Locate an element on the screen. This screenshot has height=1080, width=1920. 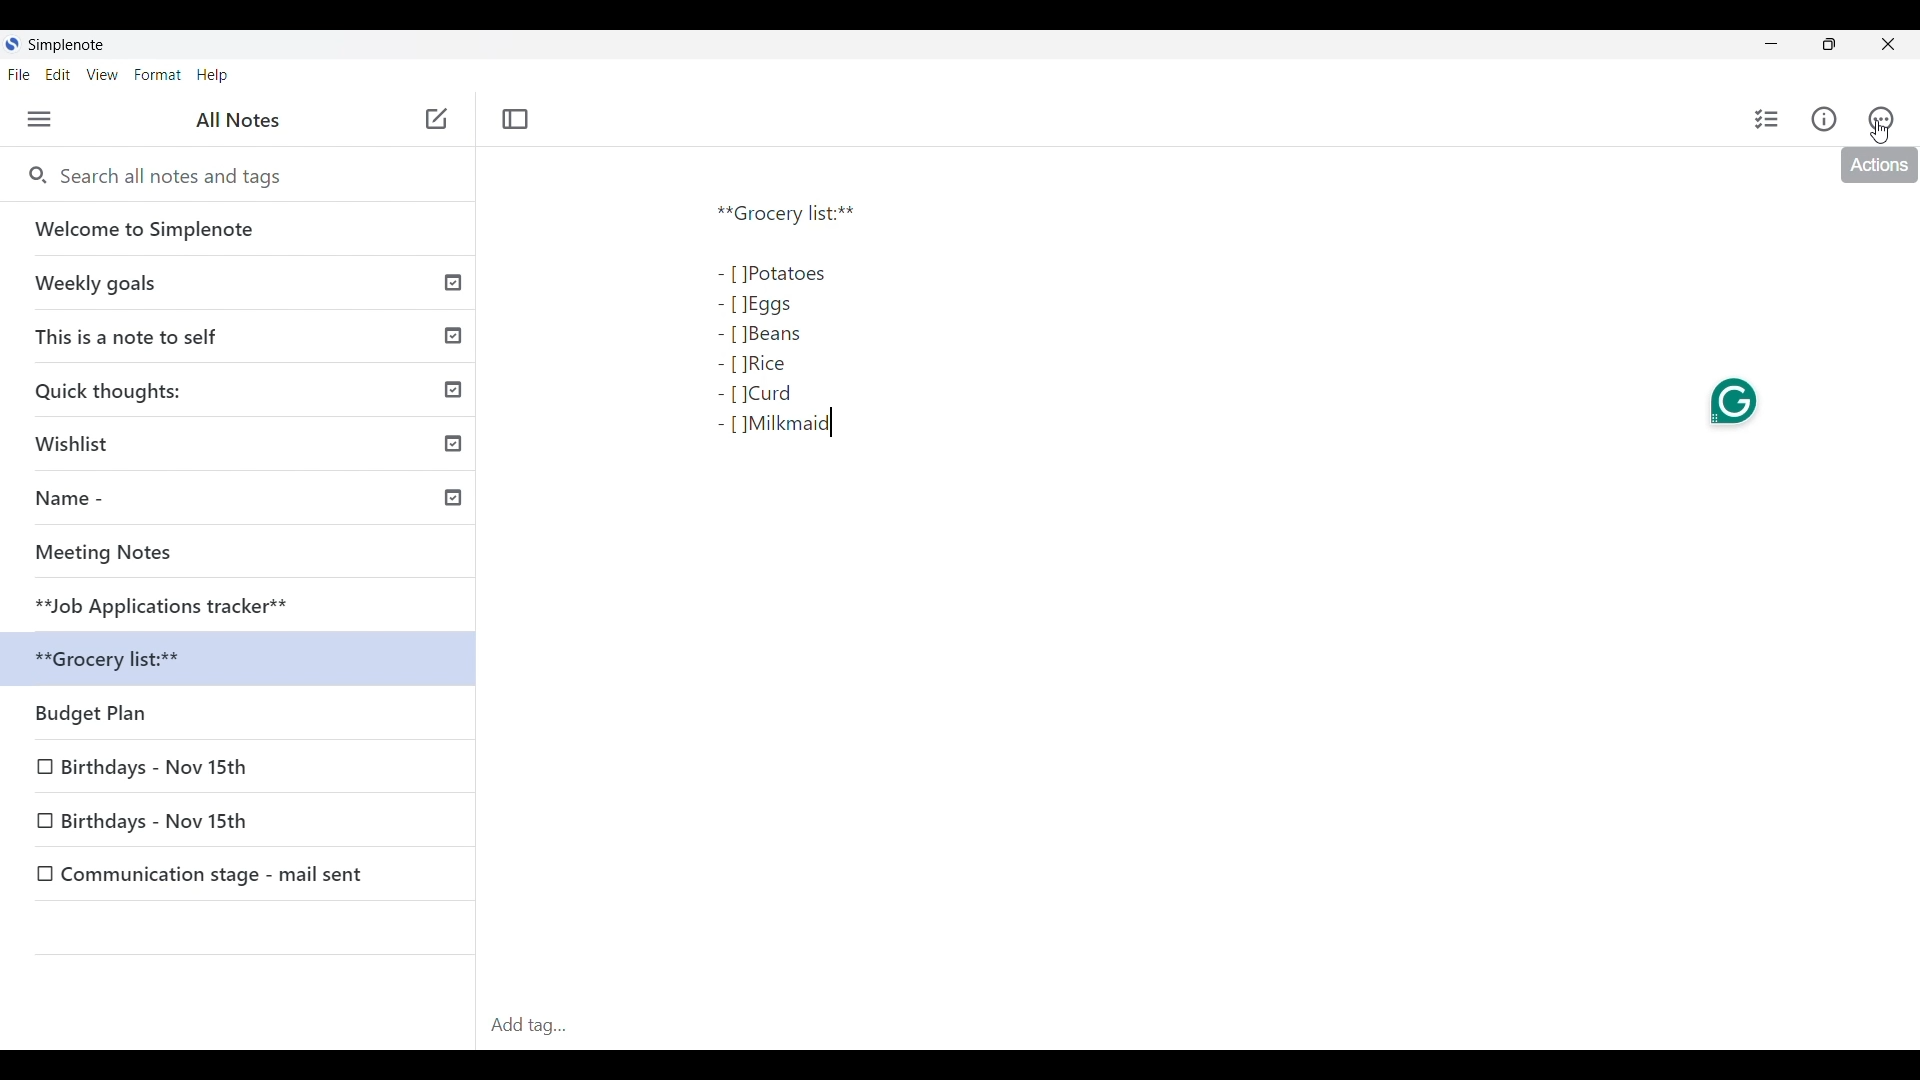
Add tag... is located at coordinates (536, 1025).